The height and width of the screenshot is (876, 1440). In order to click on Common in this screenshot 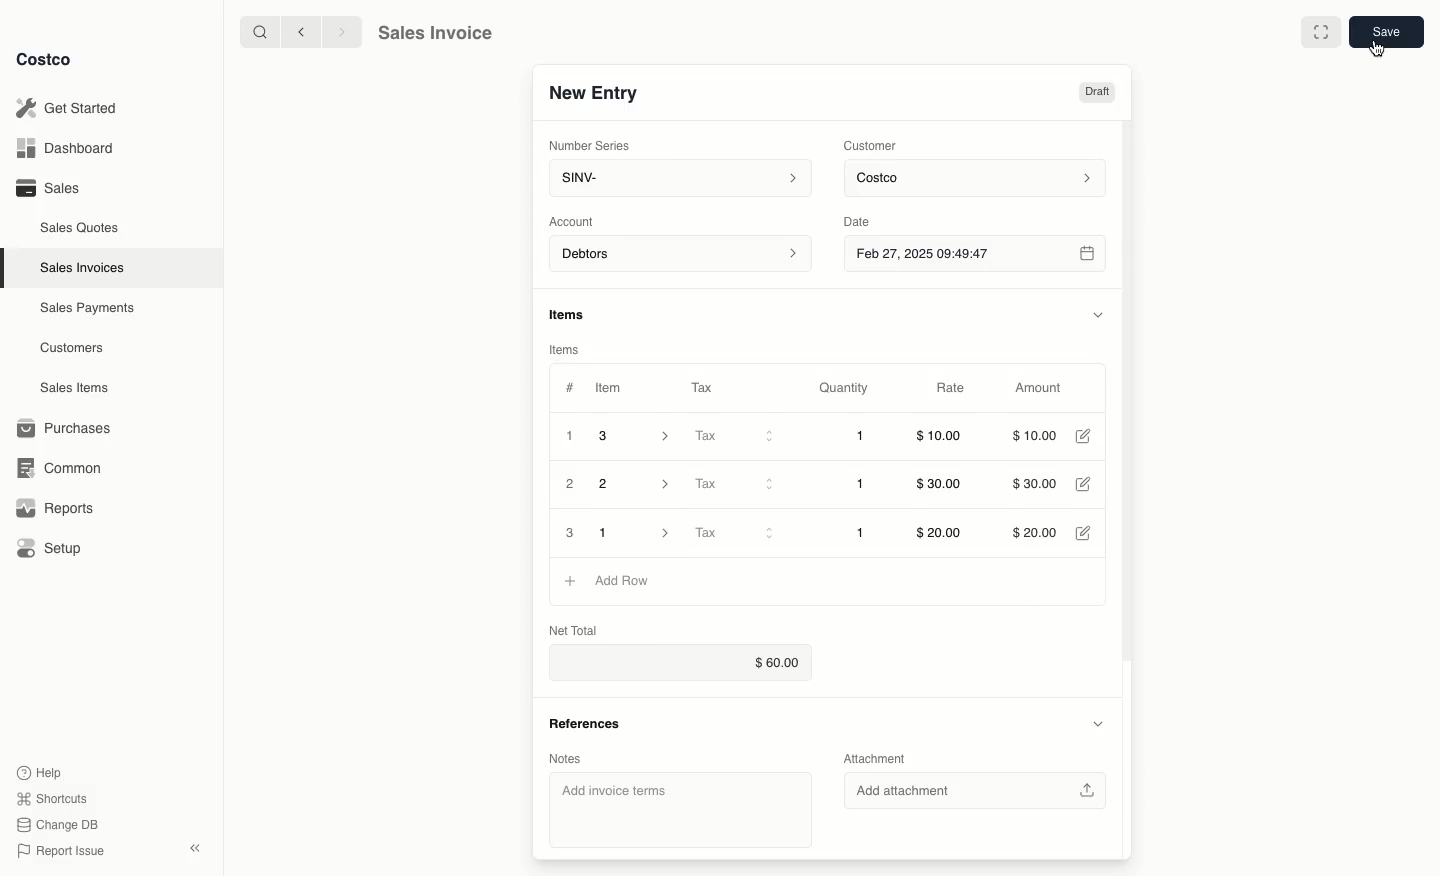, I will do `click(55, 466)`.